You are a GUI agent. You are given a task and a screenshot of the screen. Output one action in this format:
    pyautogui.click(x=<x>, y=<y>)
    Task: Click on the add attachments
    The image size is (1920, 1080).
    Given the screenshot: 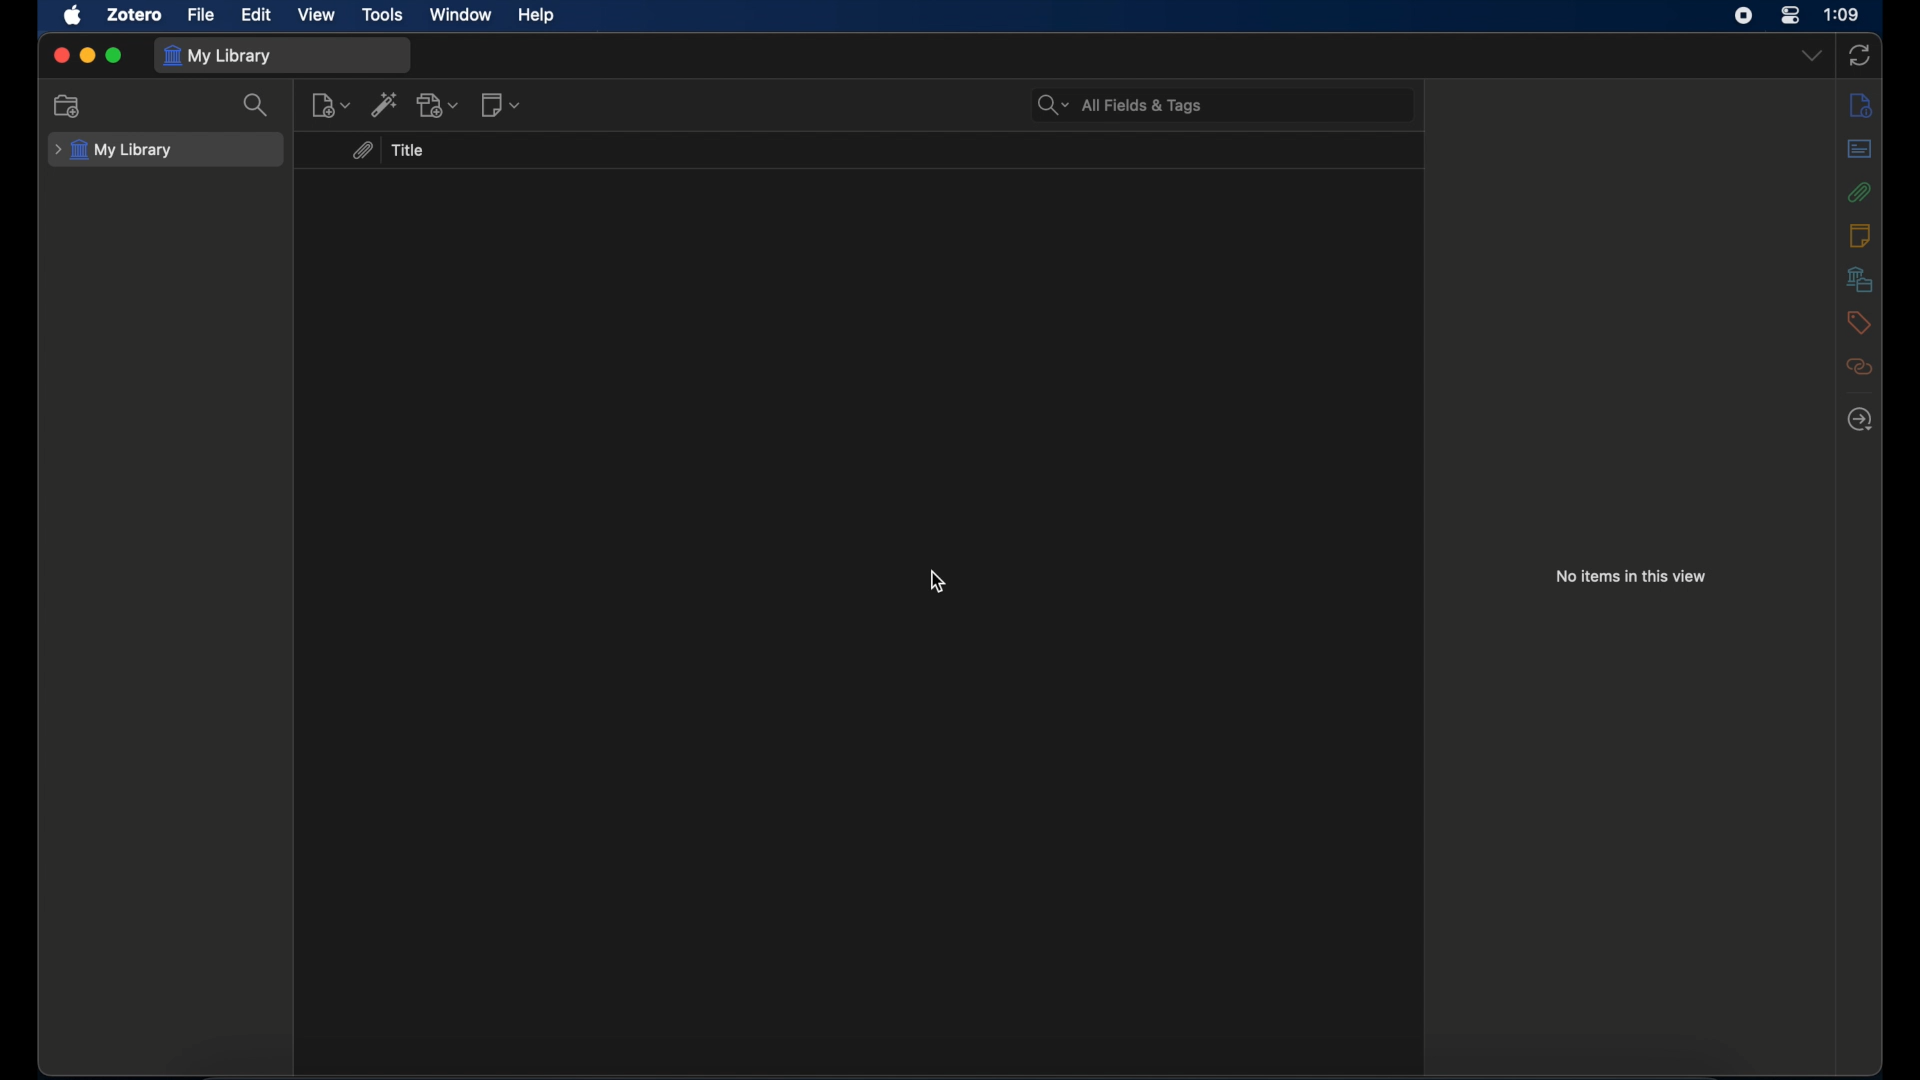 What is the action you would take?
    pyautogui.click(x=438, y=104)
    